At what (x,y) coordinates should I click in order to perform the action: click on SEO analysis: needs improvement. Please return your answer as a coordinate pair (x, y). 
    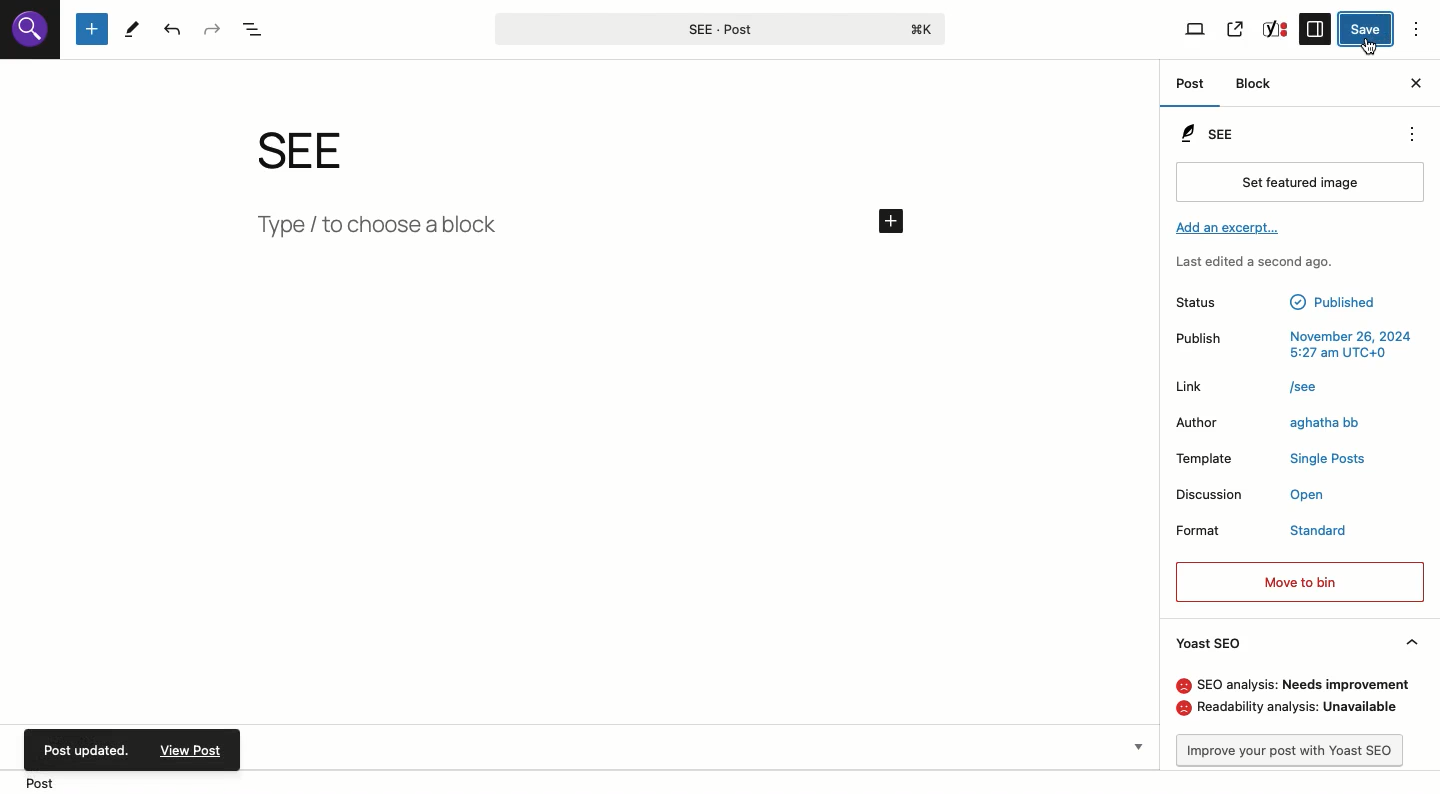
    Looking at the image, I should click on (1291, 684).